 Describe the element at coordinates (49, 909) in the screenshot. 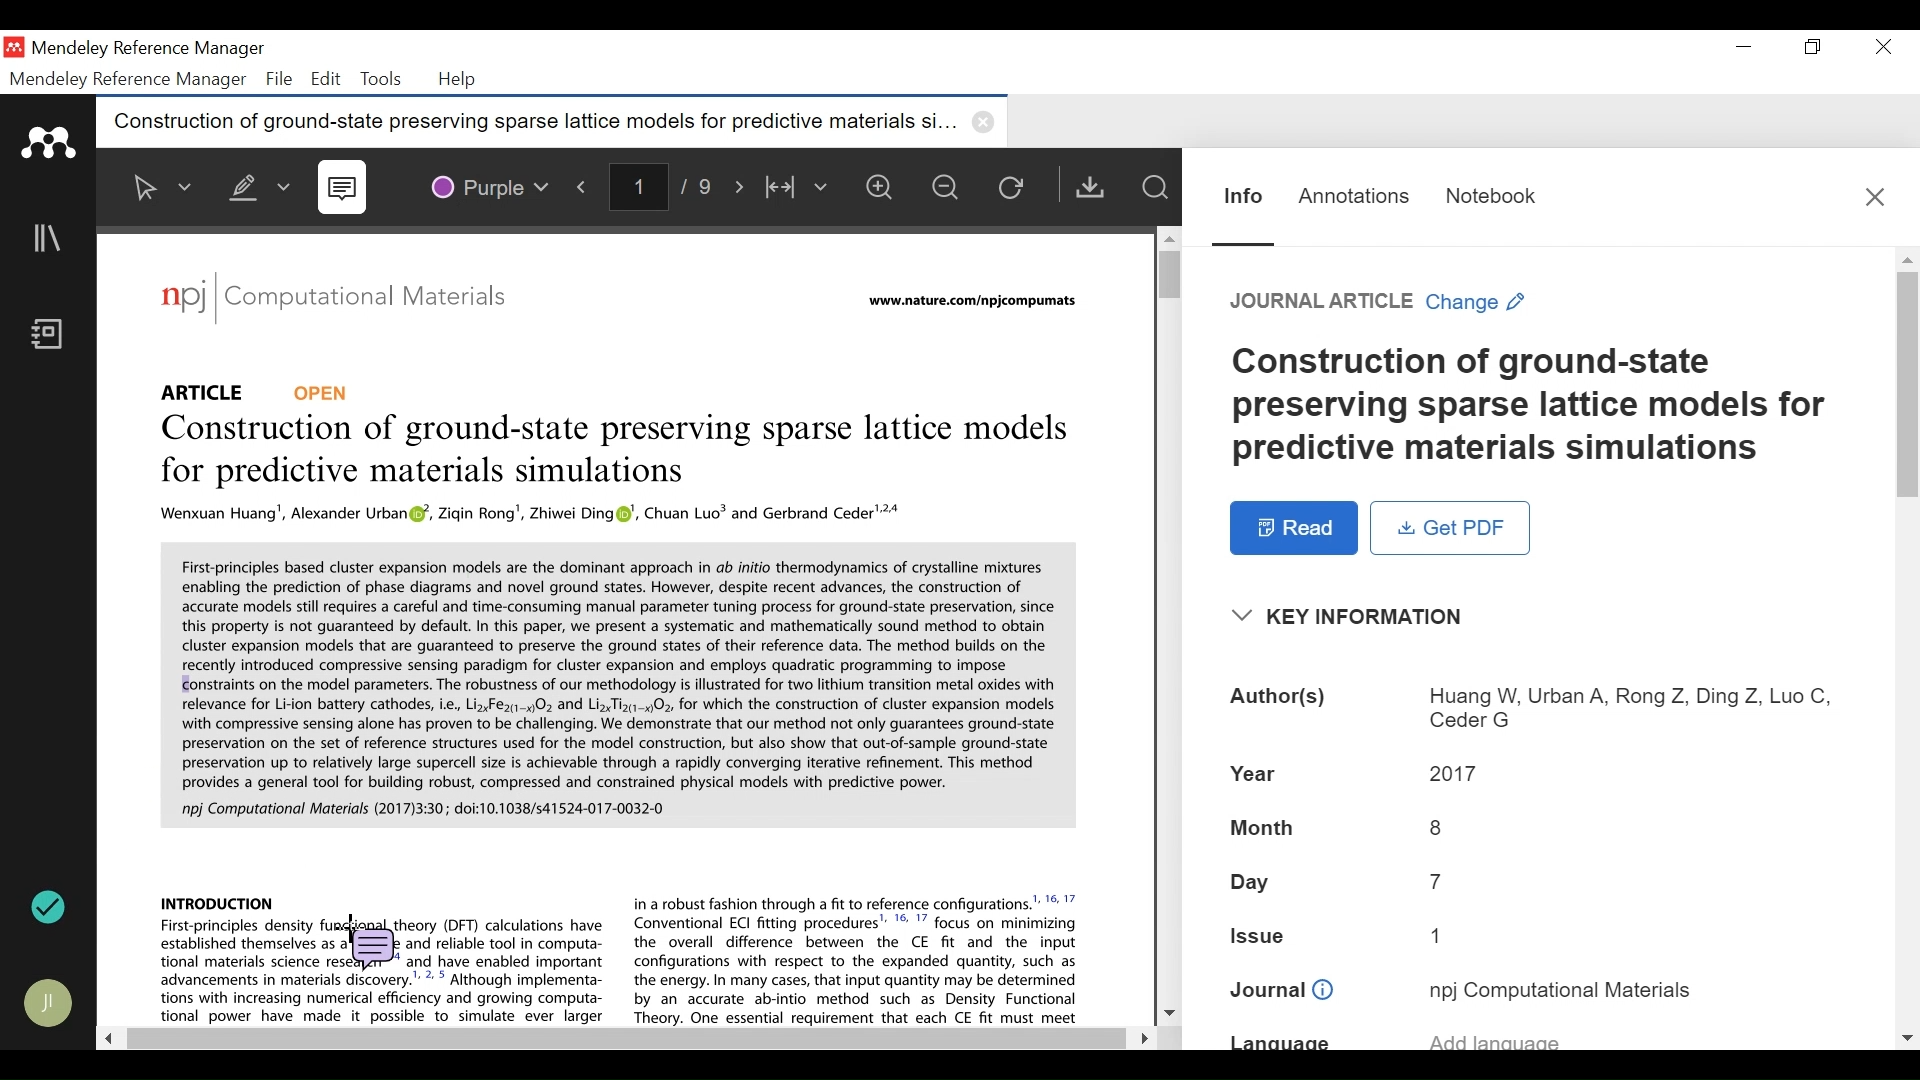

I see `Sync` at that location.